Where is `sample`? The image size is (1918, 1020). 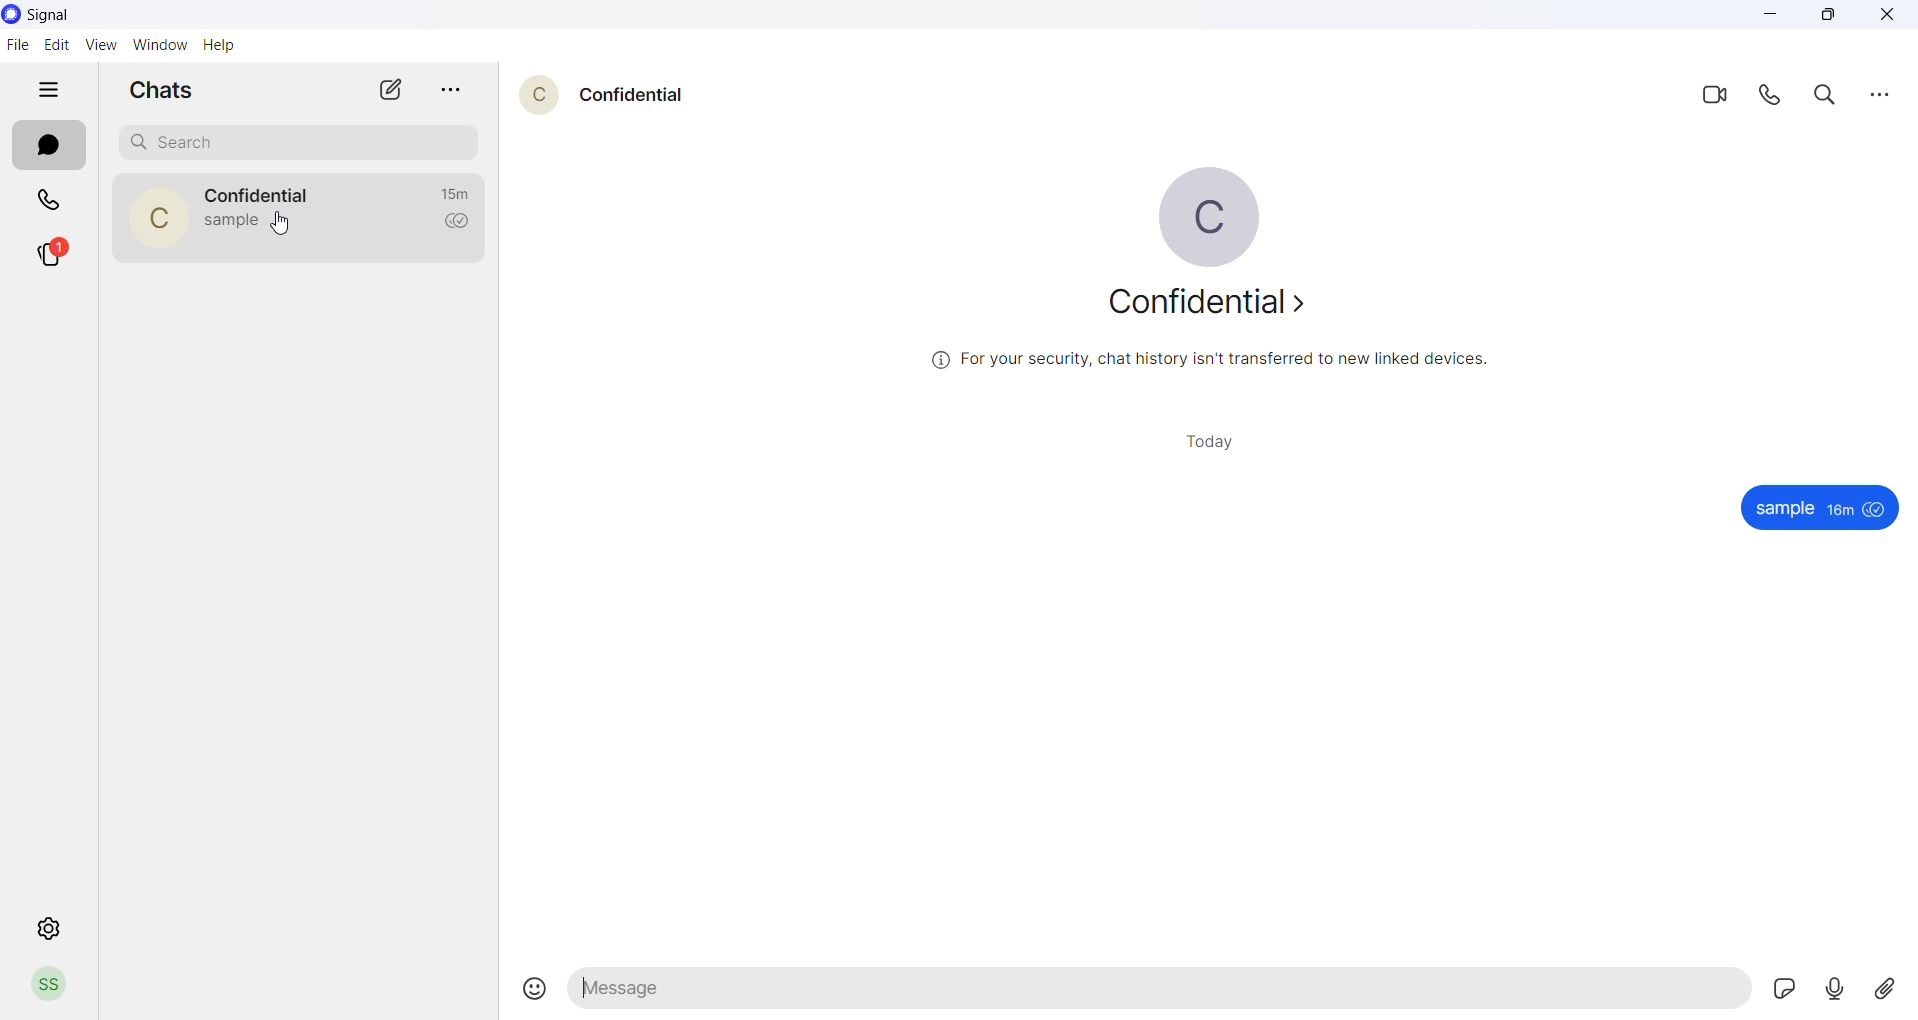 sample is located at coordinates (233, 223).